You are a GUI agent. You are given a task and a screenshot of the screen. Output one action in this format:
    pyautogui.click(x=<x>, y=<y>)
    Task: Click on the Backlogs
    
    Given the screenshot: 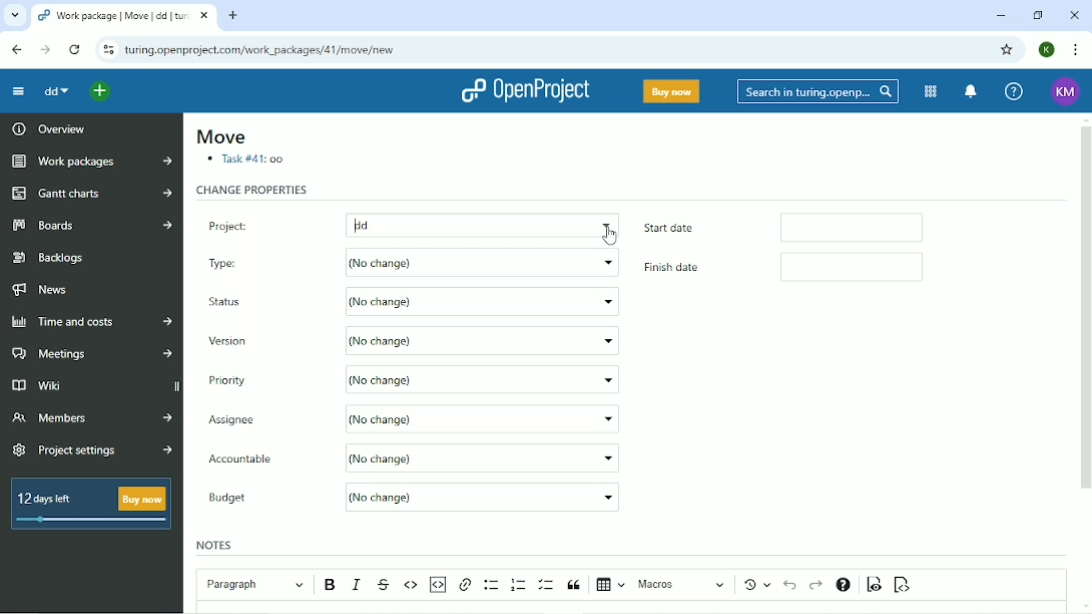 What is the action you would take?
    pyautogui.click(x=50, y=258)
    